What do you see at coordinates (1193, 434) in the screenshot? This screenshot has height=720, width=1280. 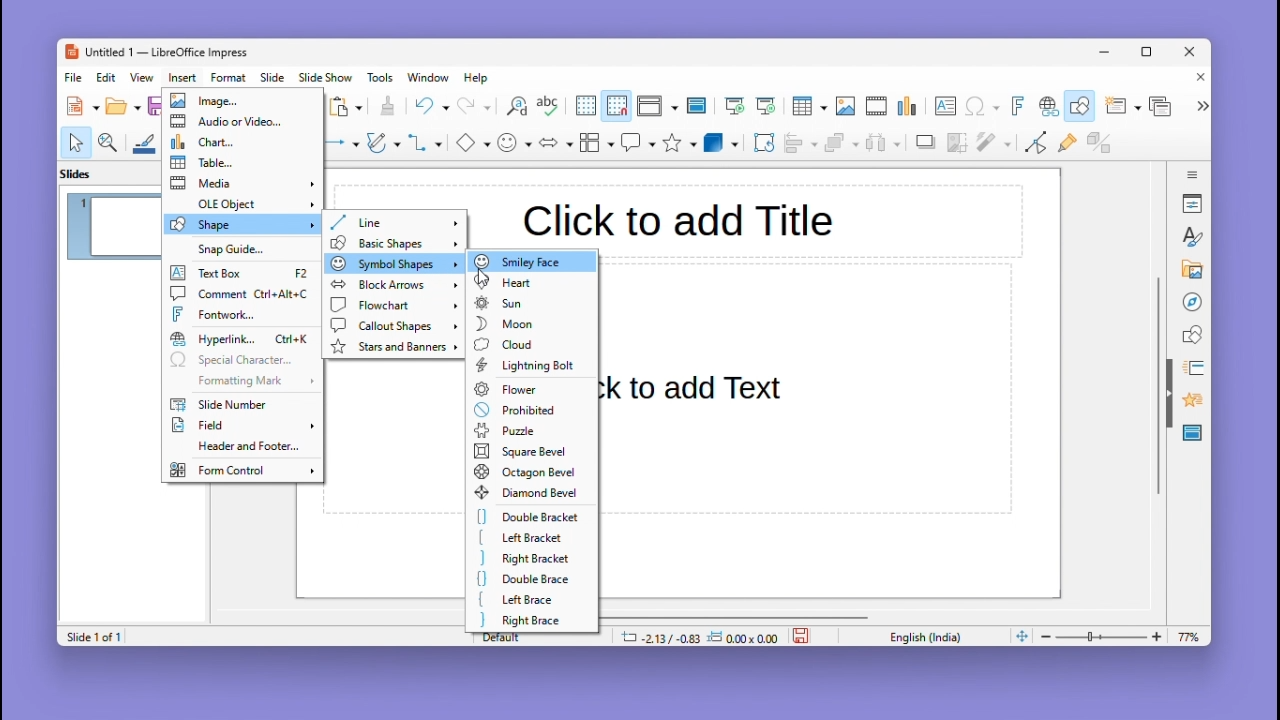 I see `Masters slide` at bounding box center [1193, 434].